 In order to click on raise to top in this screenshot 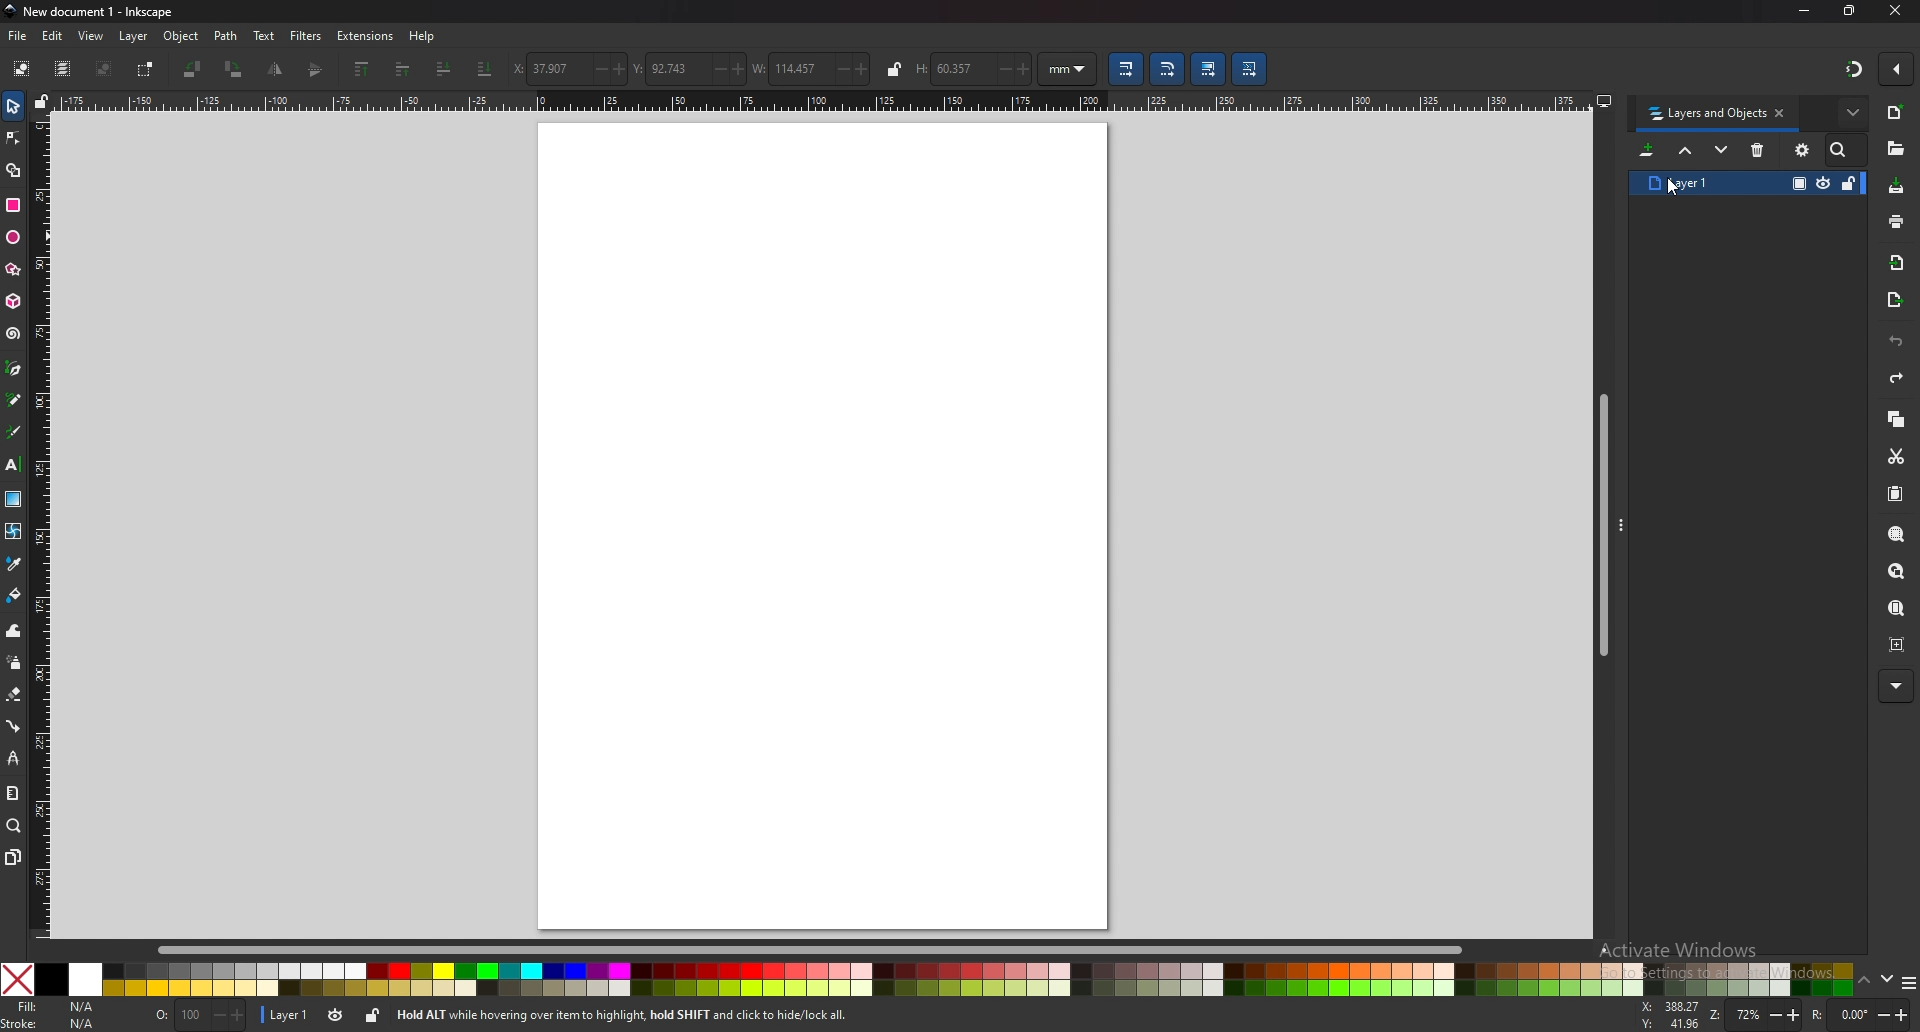, I will do `click(363, 68)`.